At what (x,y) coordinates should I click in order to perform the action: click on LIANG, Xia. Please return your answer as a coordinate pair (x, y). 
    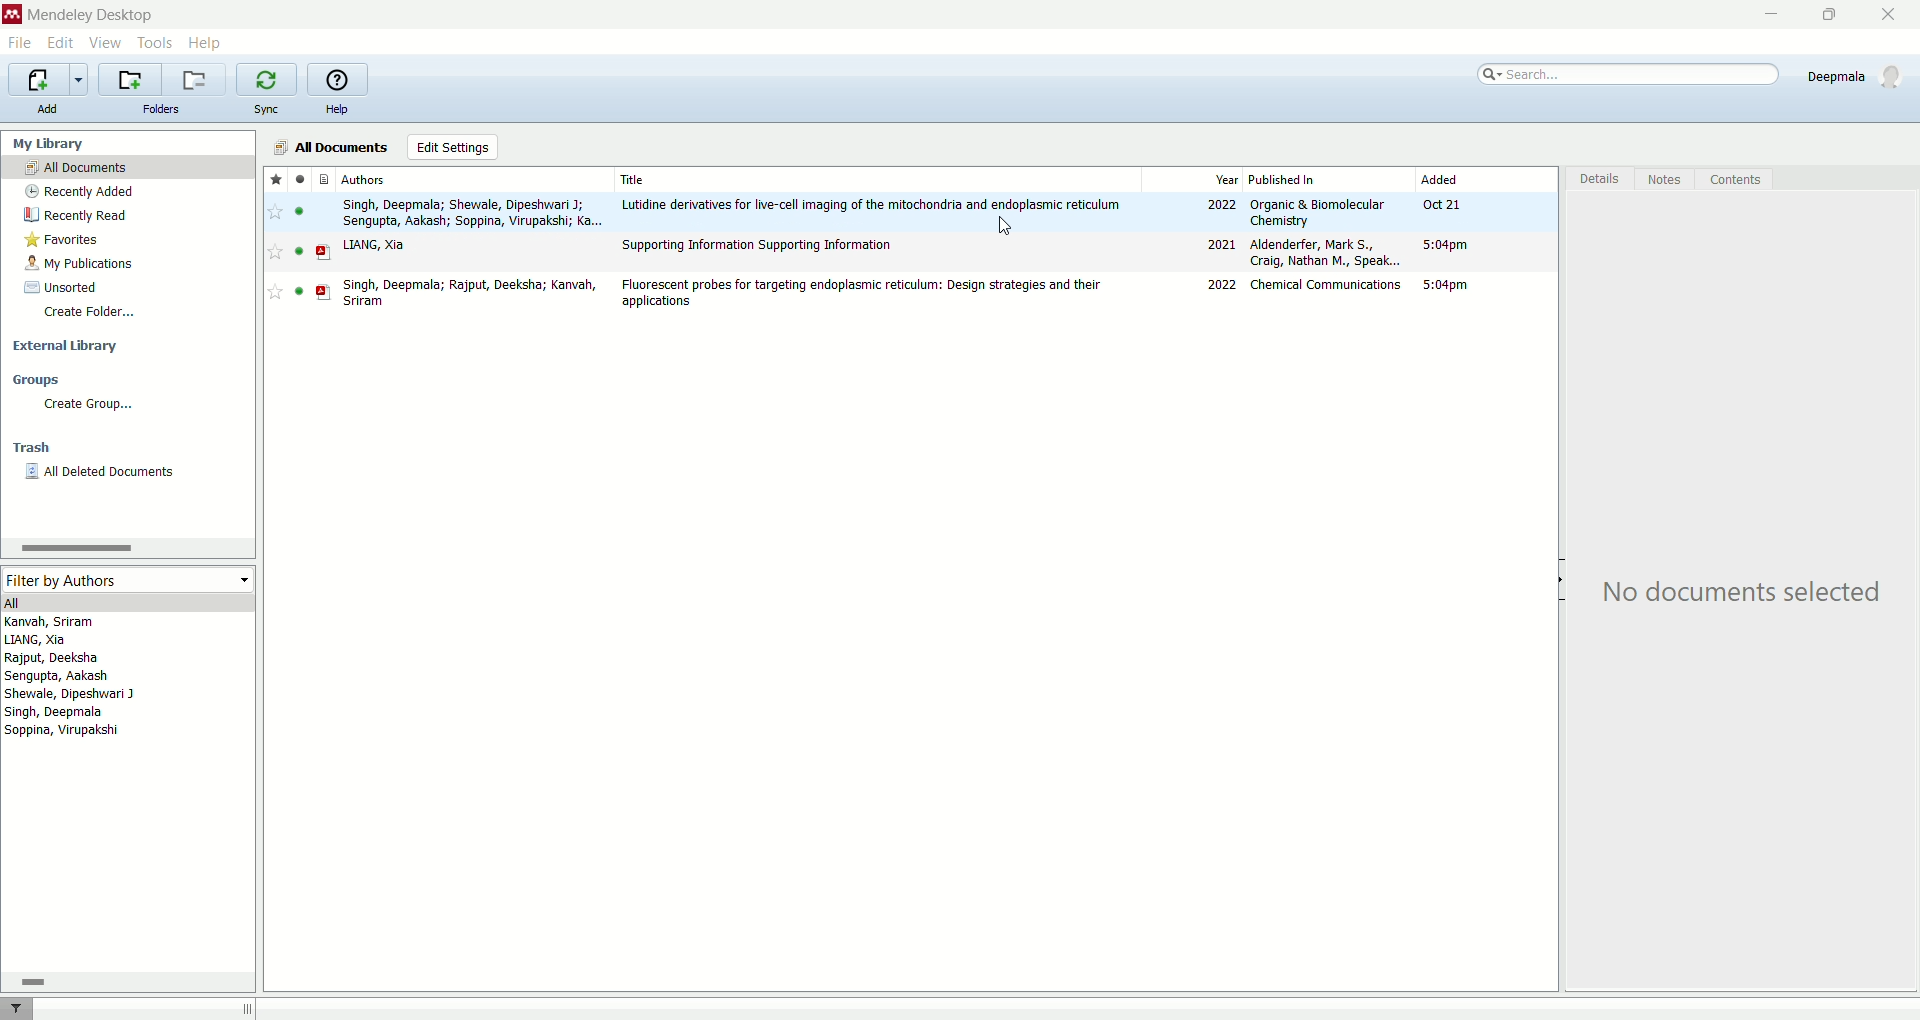
    Looking at the image, I should click on (374, 245).